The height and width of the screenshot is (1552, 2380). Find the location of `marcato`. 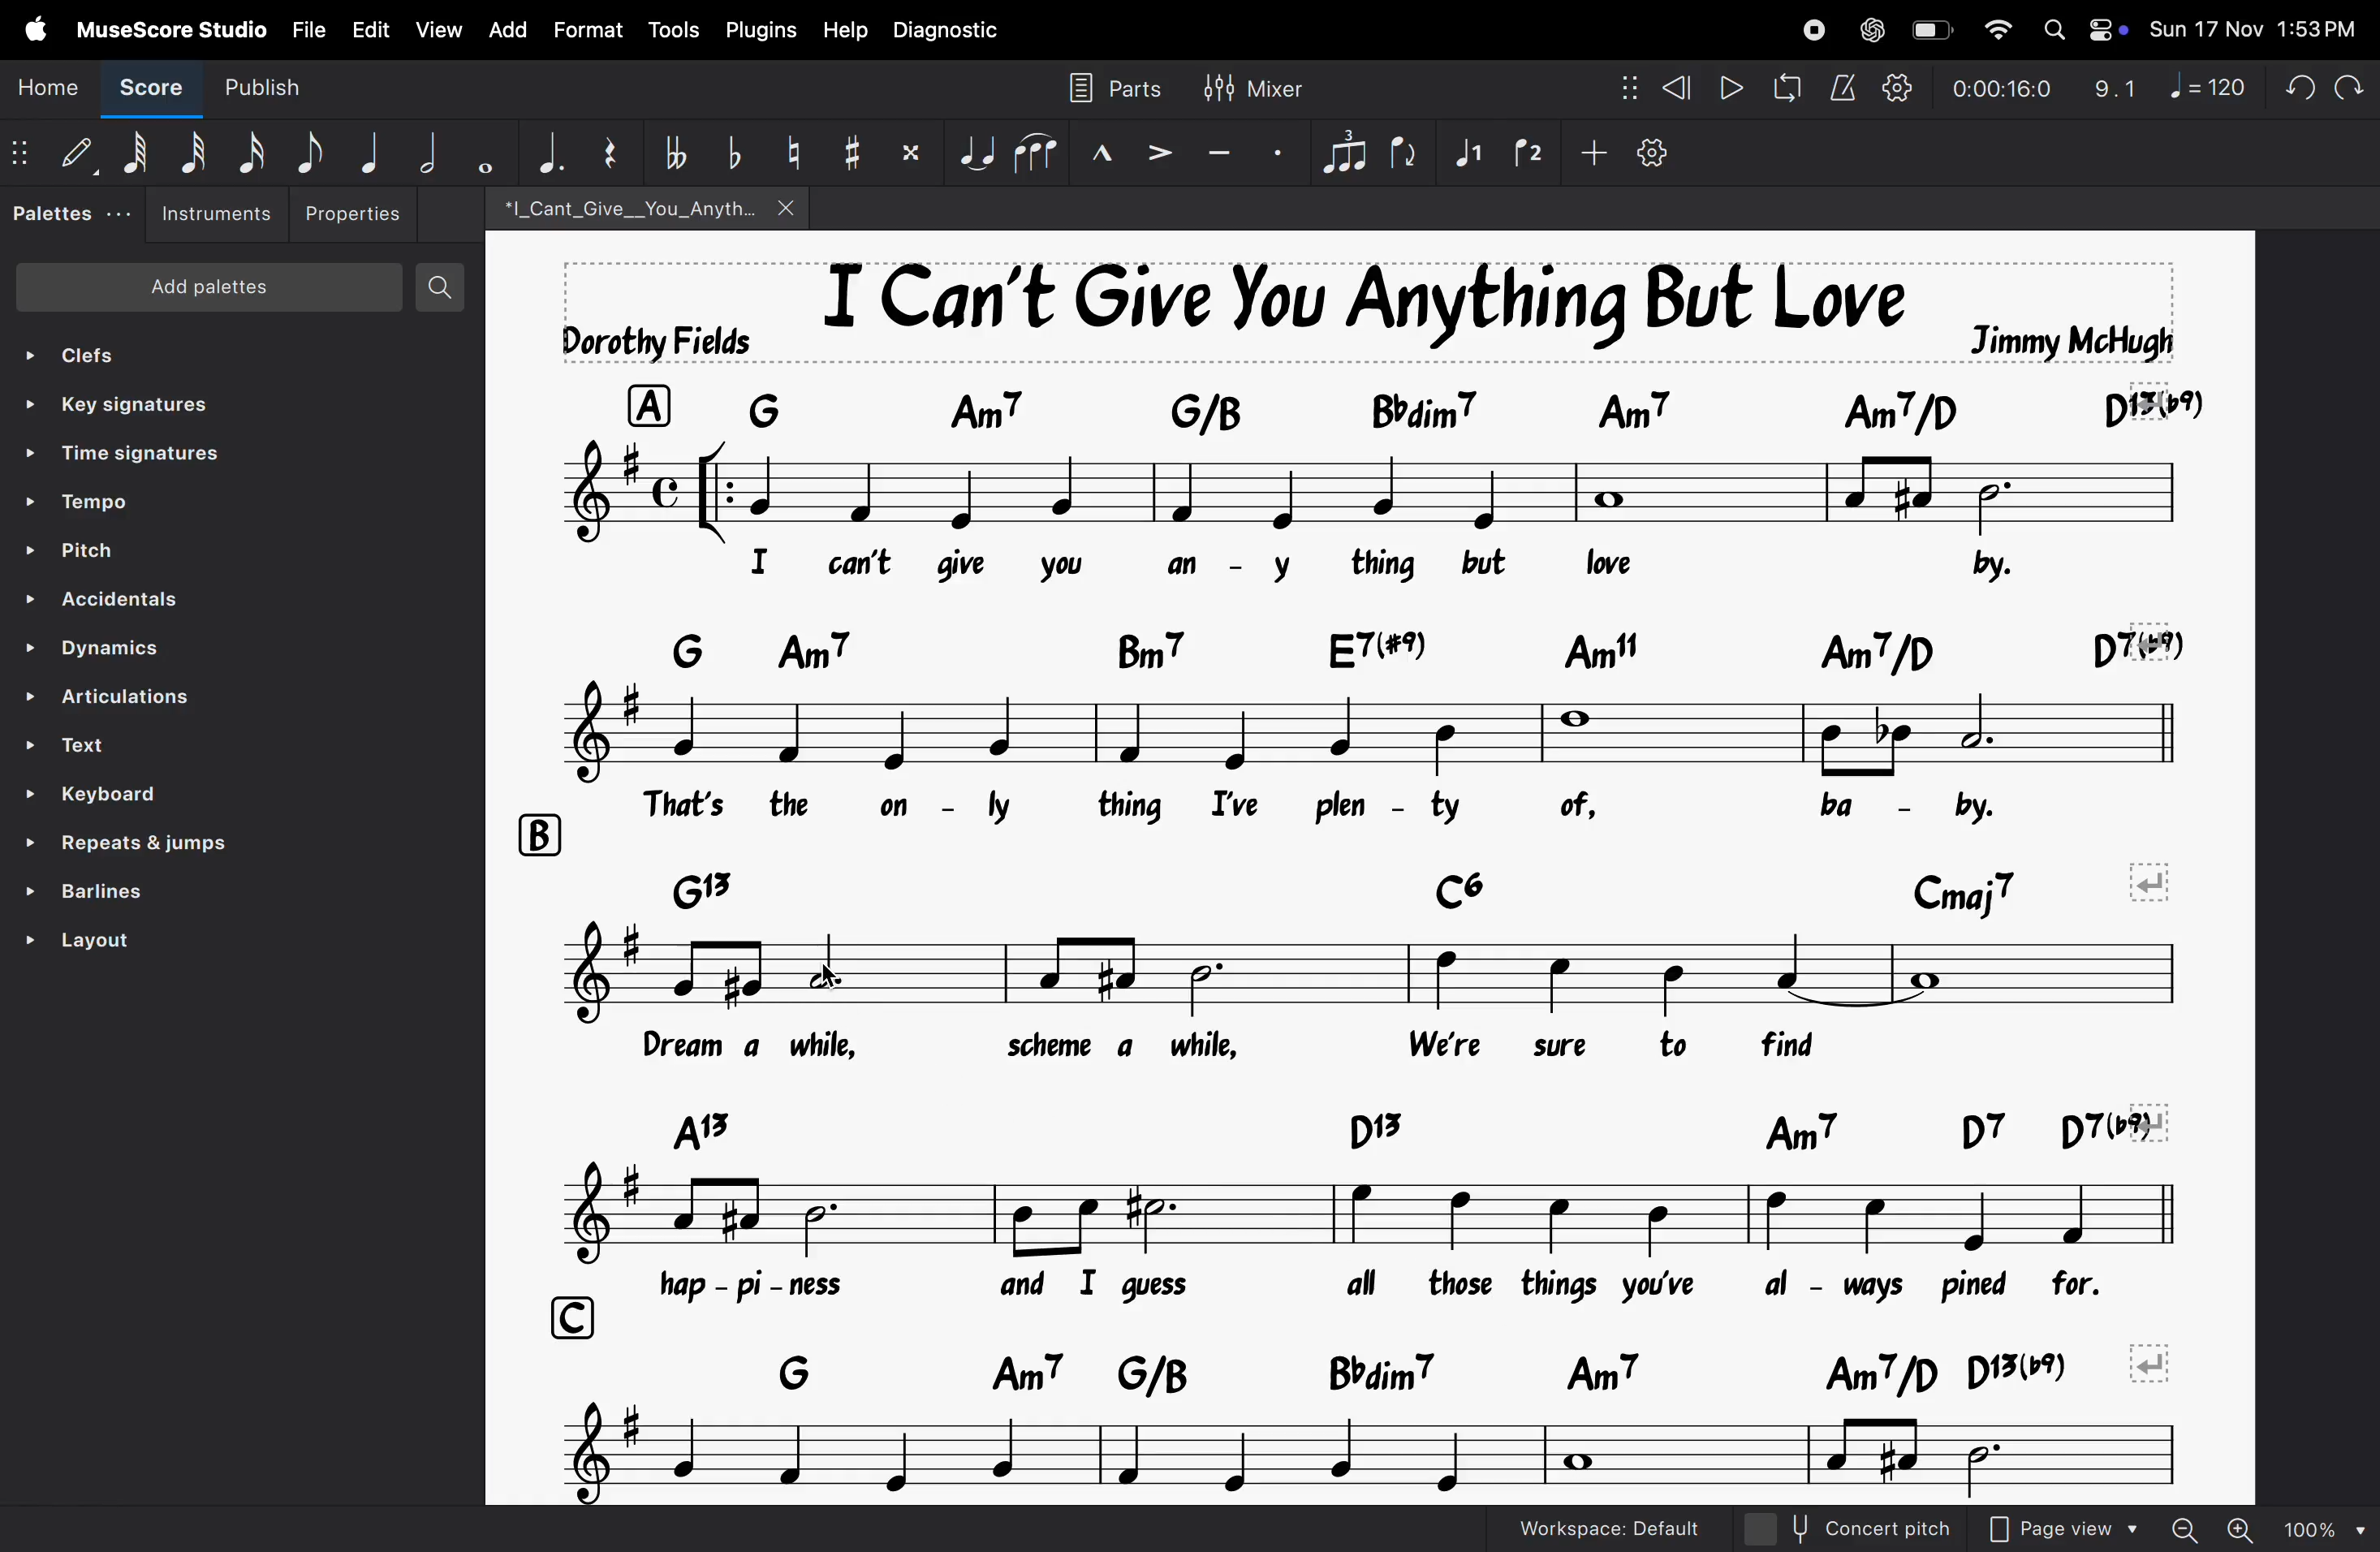

marcato is located at coordinates (1107, 154).